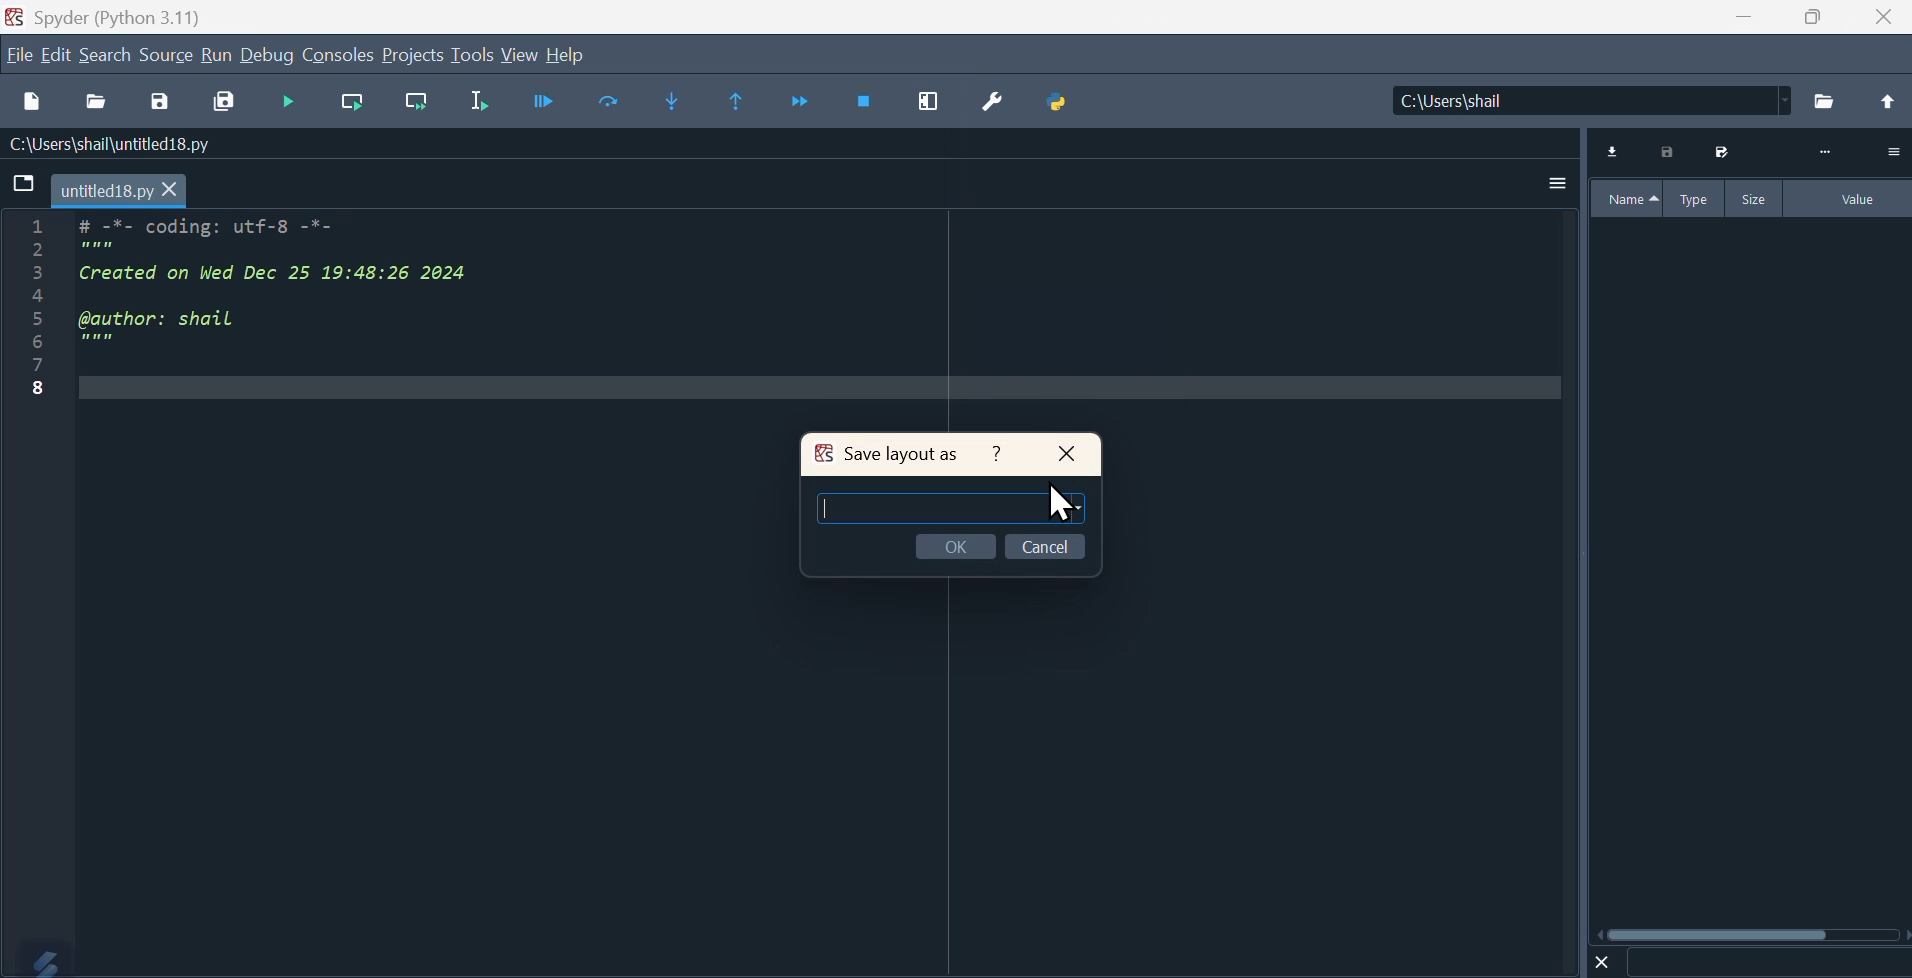 The width and height of the screenshot is (1912, 978). Describe the element at coordinates (951, 508) in the screenshot. I see `Typing area` at that location.